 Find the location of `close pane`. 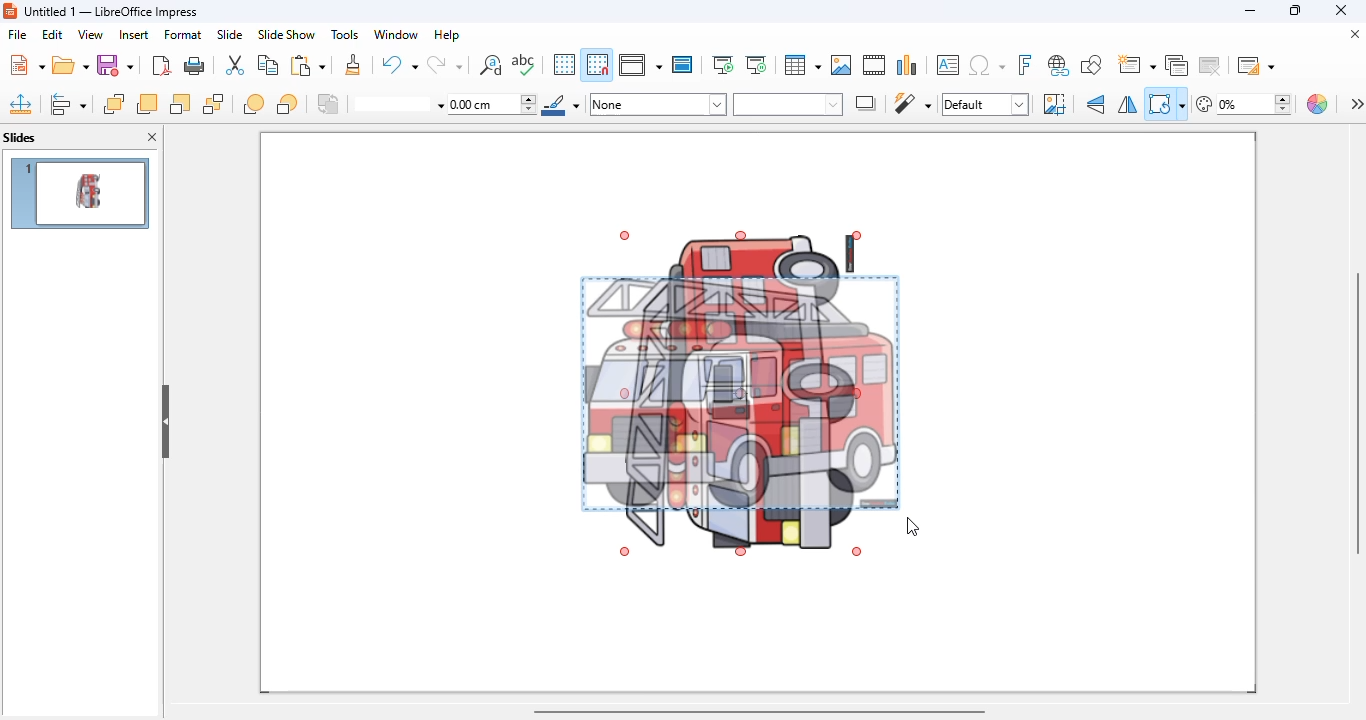

close pane is located at coordinates (152, 137).